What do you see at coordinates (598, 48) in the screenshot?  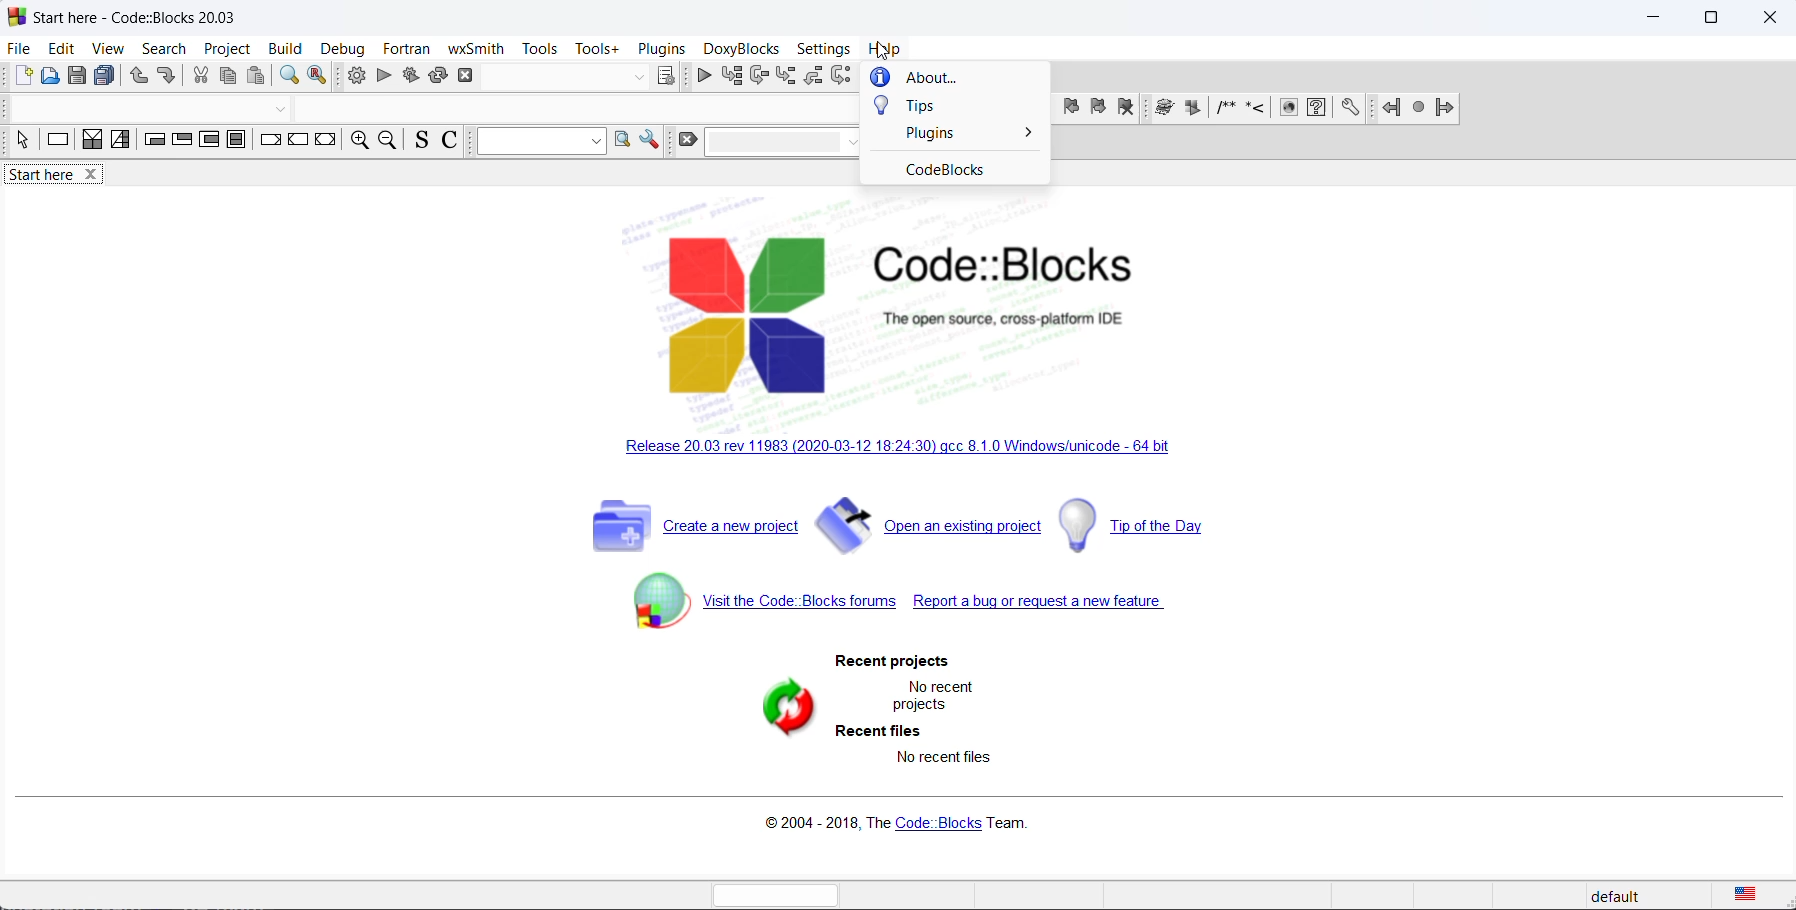 I see `tools+` at bounding box center [598, 48].